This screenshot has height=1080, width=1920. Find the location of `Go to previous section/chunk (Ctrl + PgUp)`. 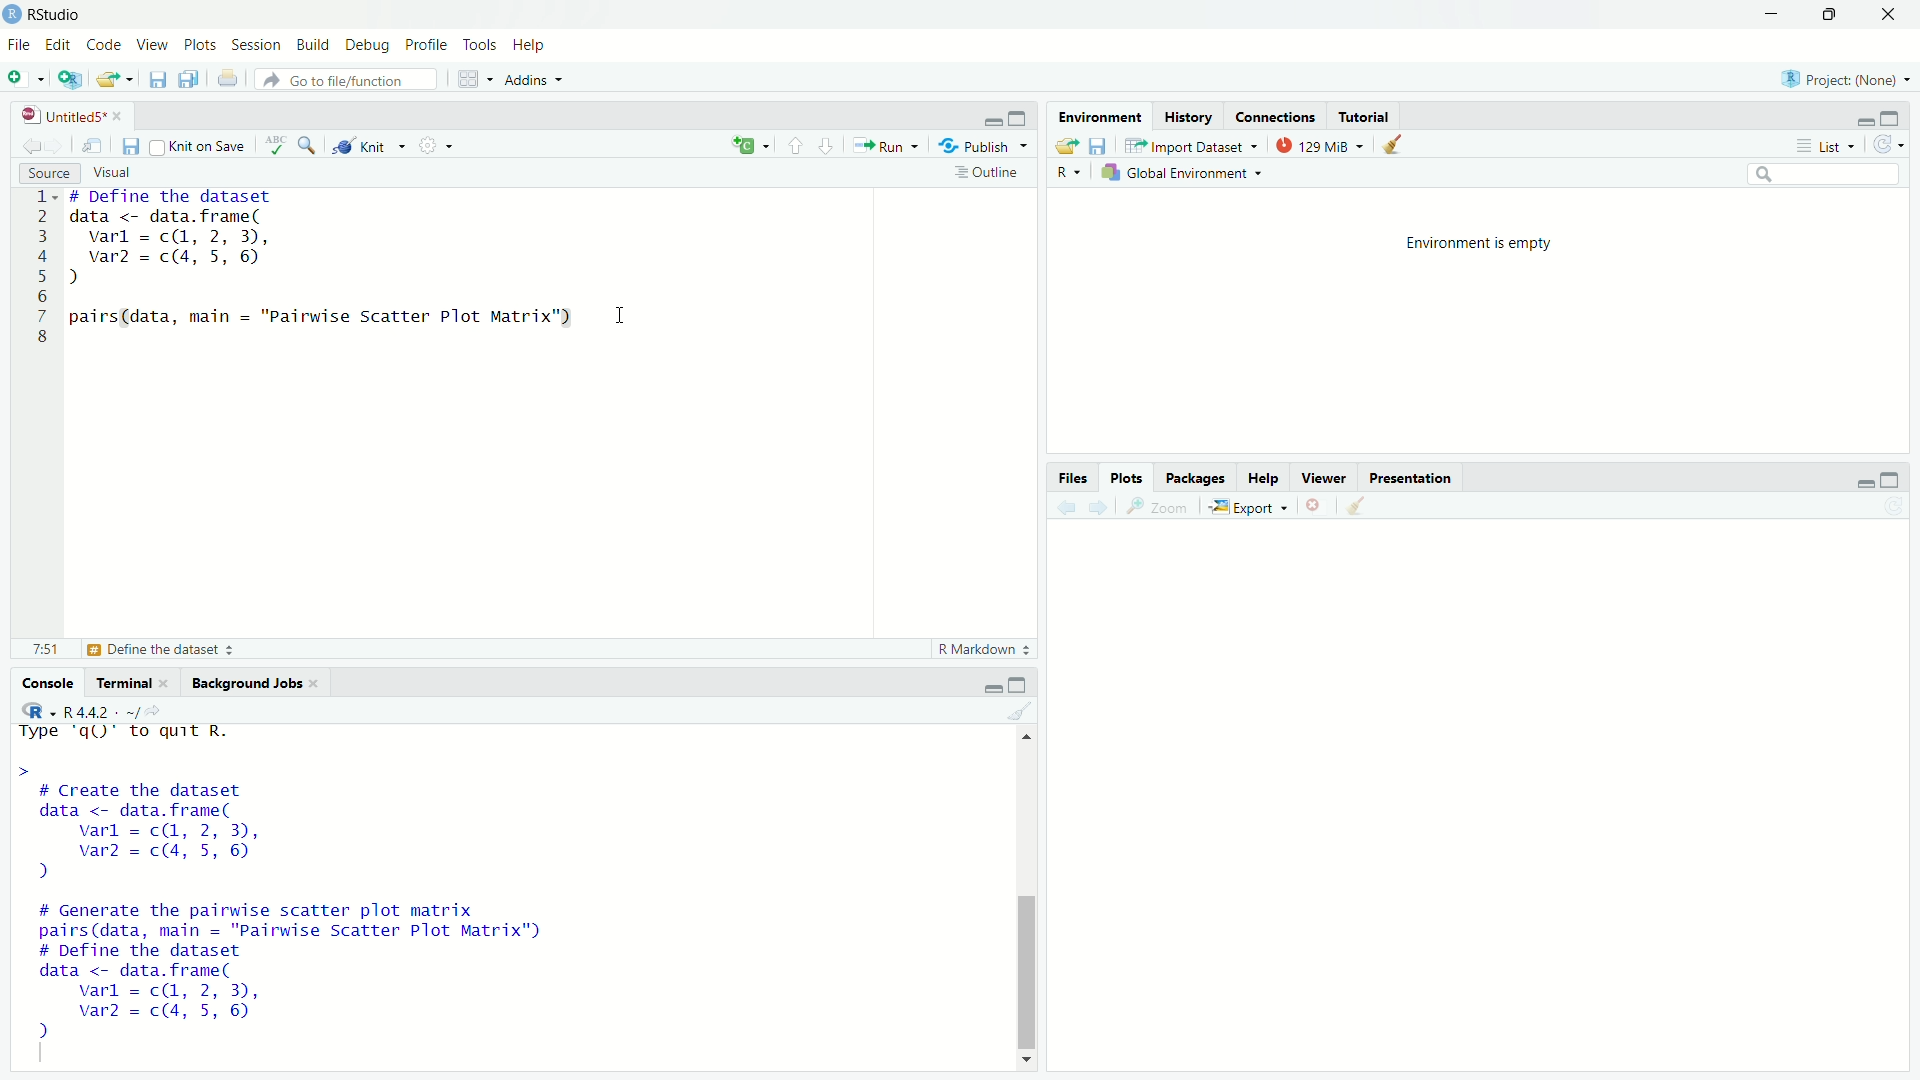

Go to previous section/chunk (Ctrl + PgUp) is located at coordinates (796, 145).